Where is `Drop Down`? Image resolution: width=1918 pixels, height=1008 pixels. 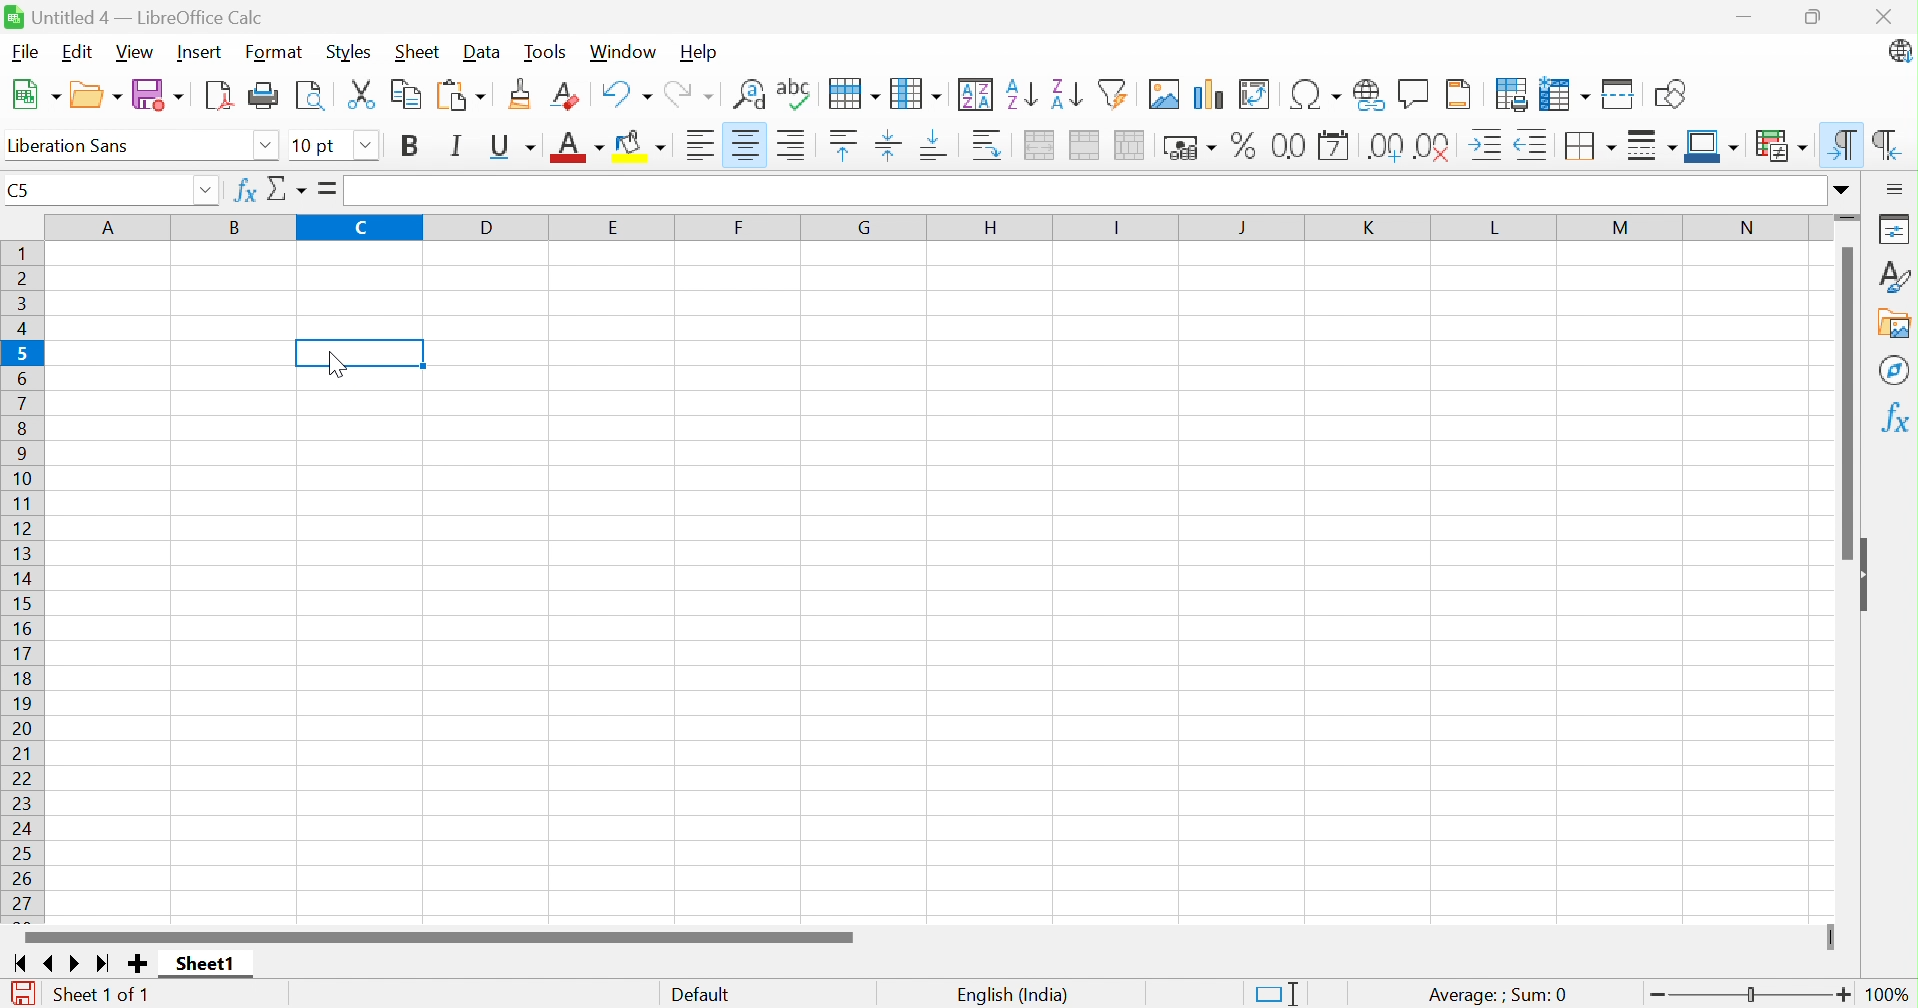 Drop Down is located at coordinates (1841, 191).